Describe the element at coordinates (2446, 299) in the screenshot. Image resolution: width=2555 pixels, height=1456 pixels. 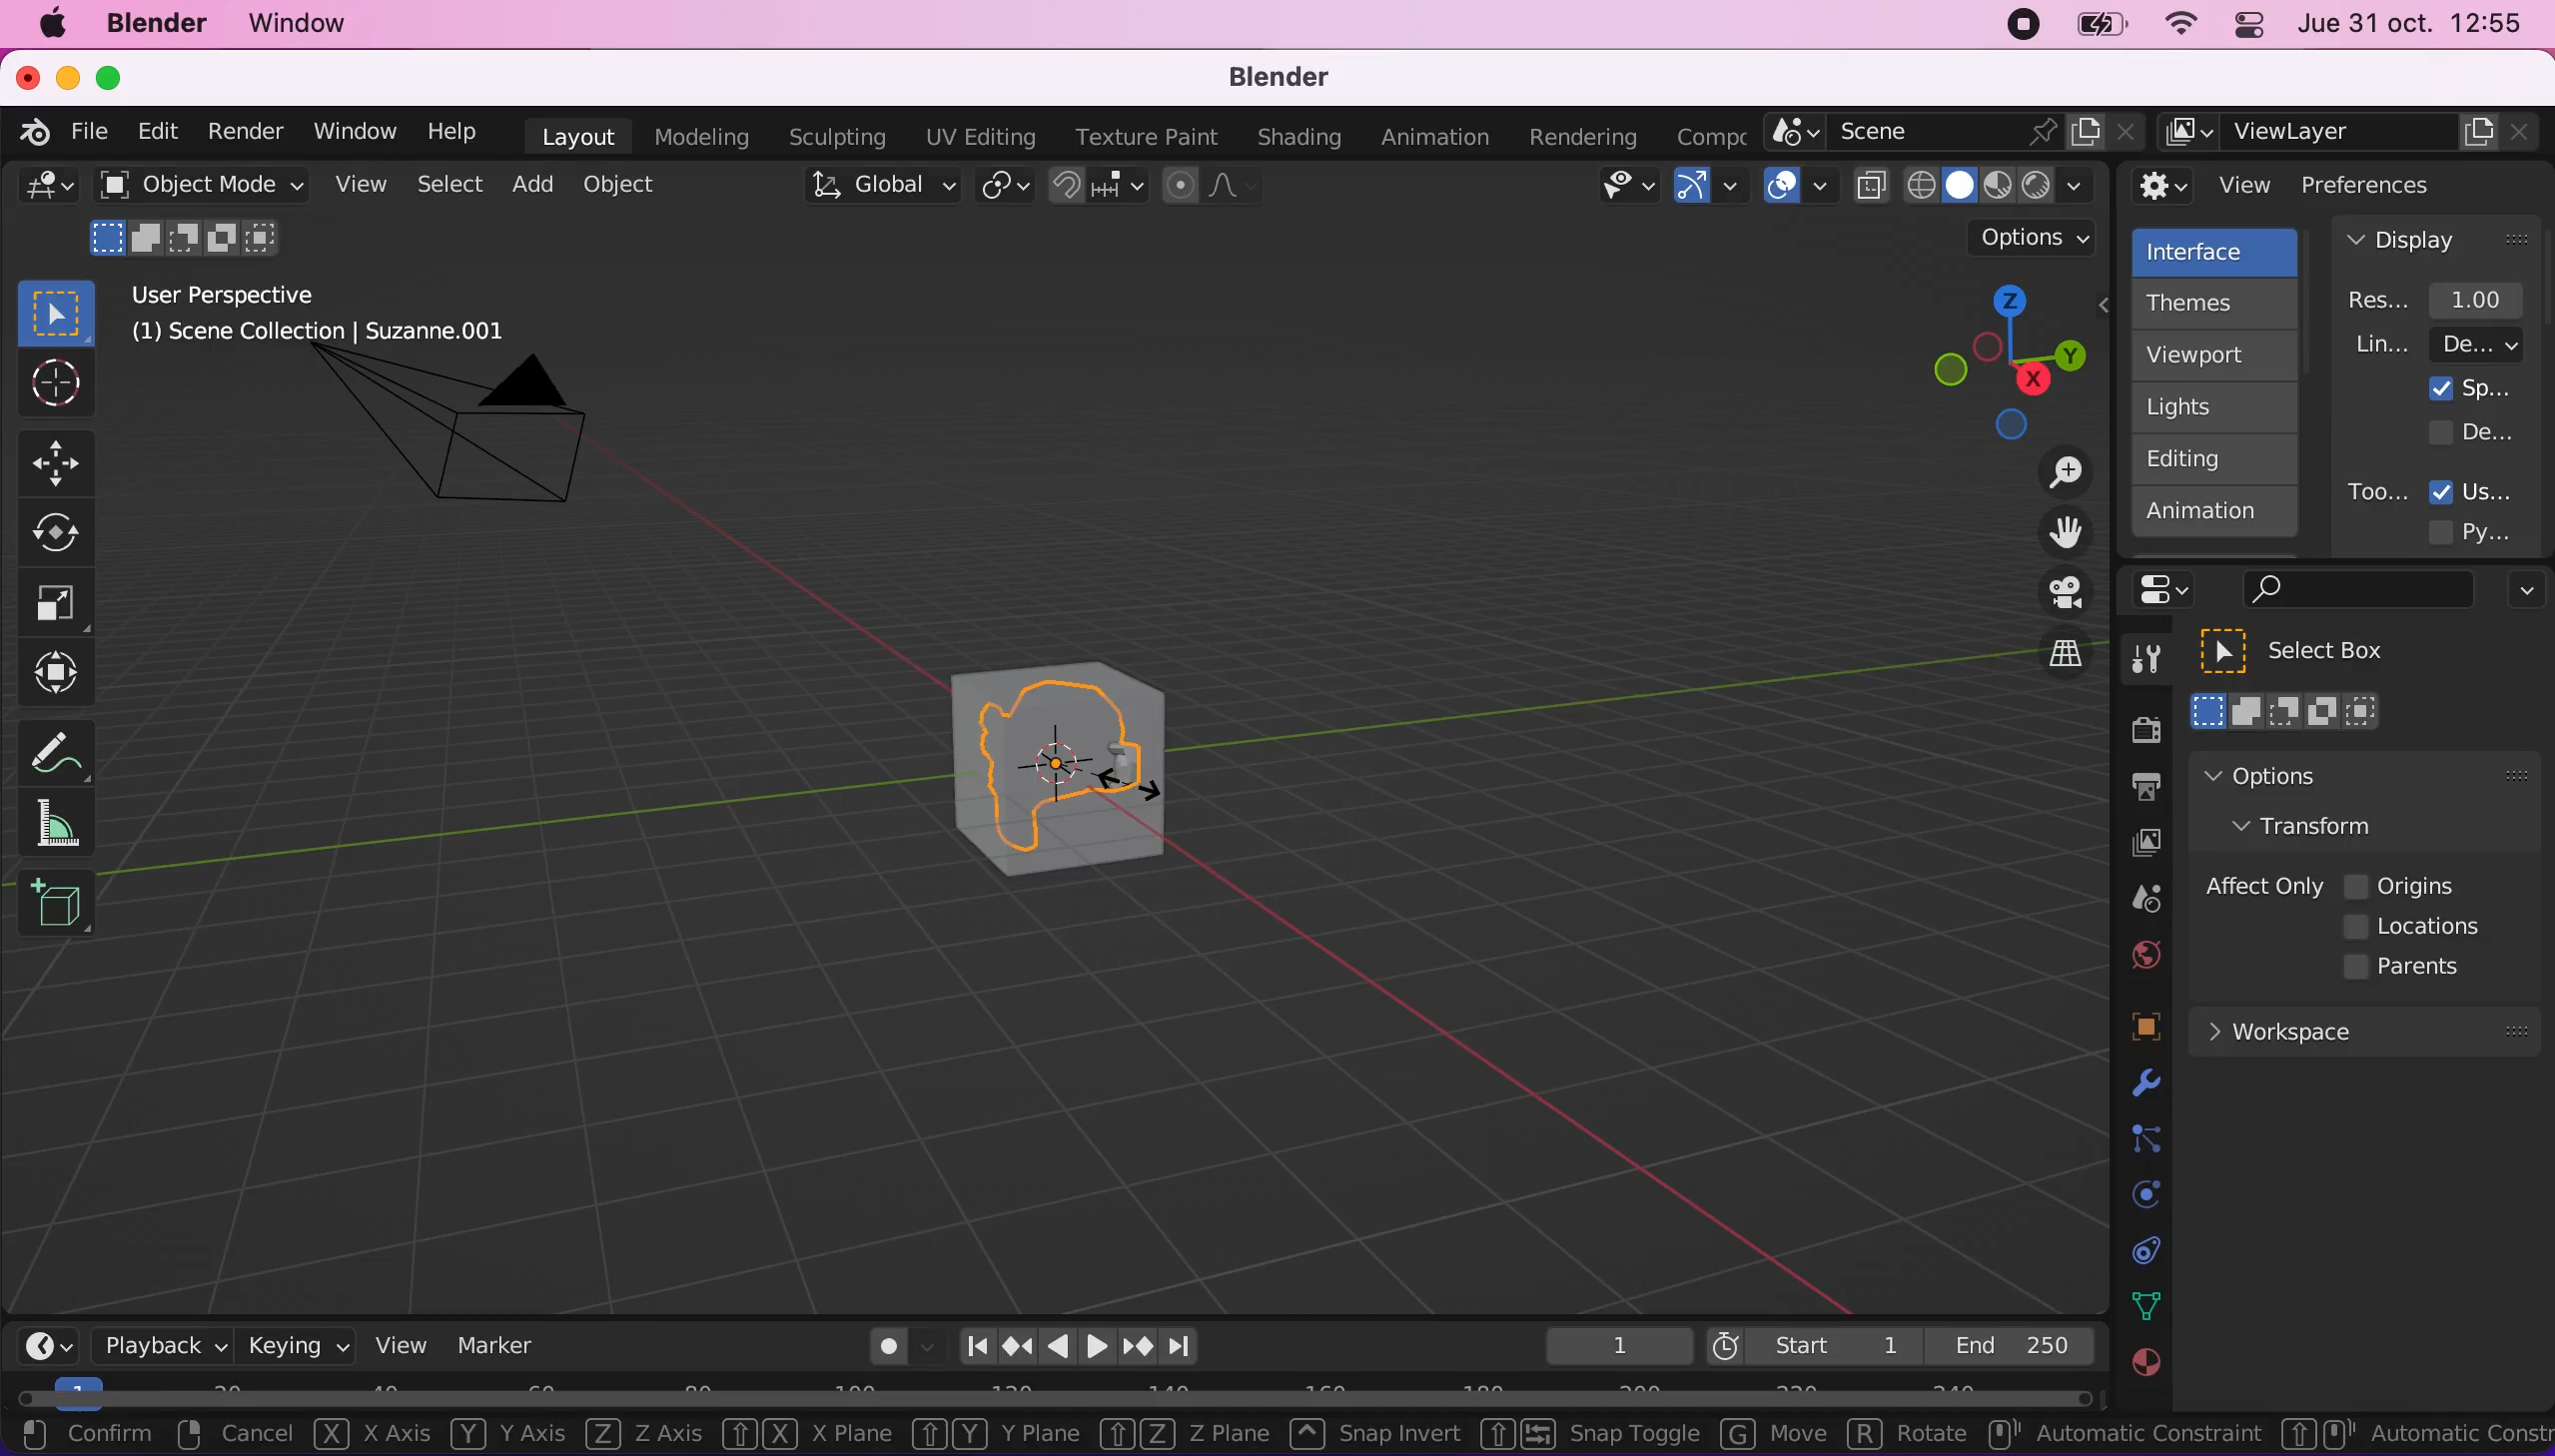
I see `resolution scale` at that location.